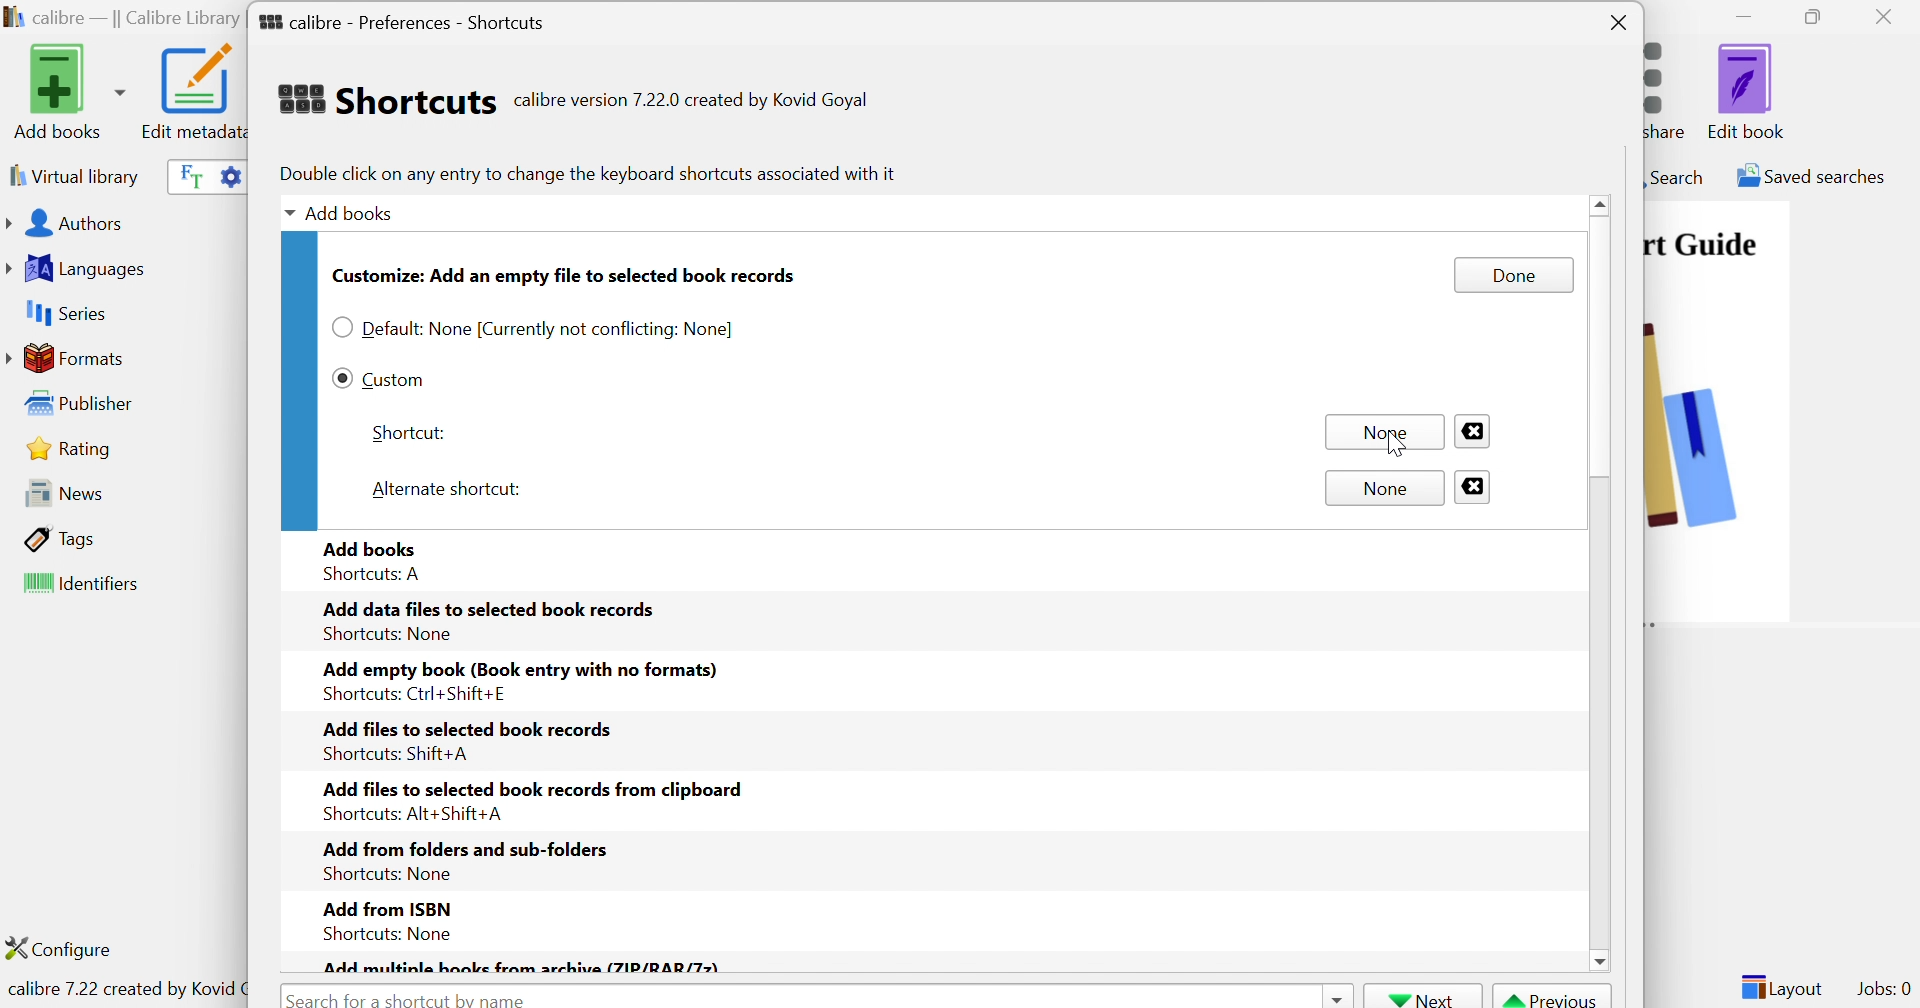 This screenshot has width=1920, height=1008. Describe the element at coordinates (1423, 997) in the screenshot. I see `Next` at that location.